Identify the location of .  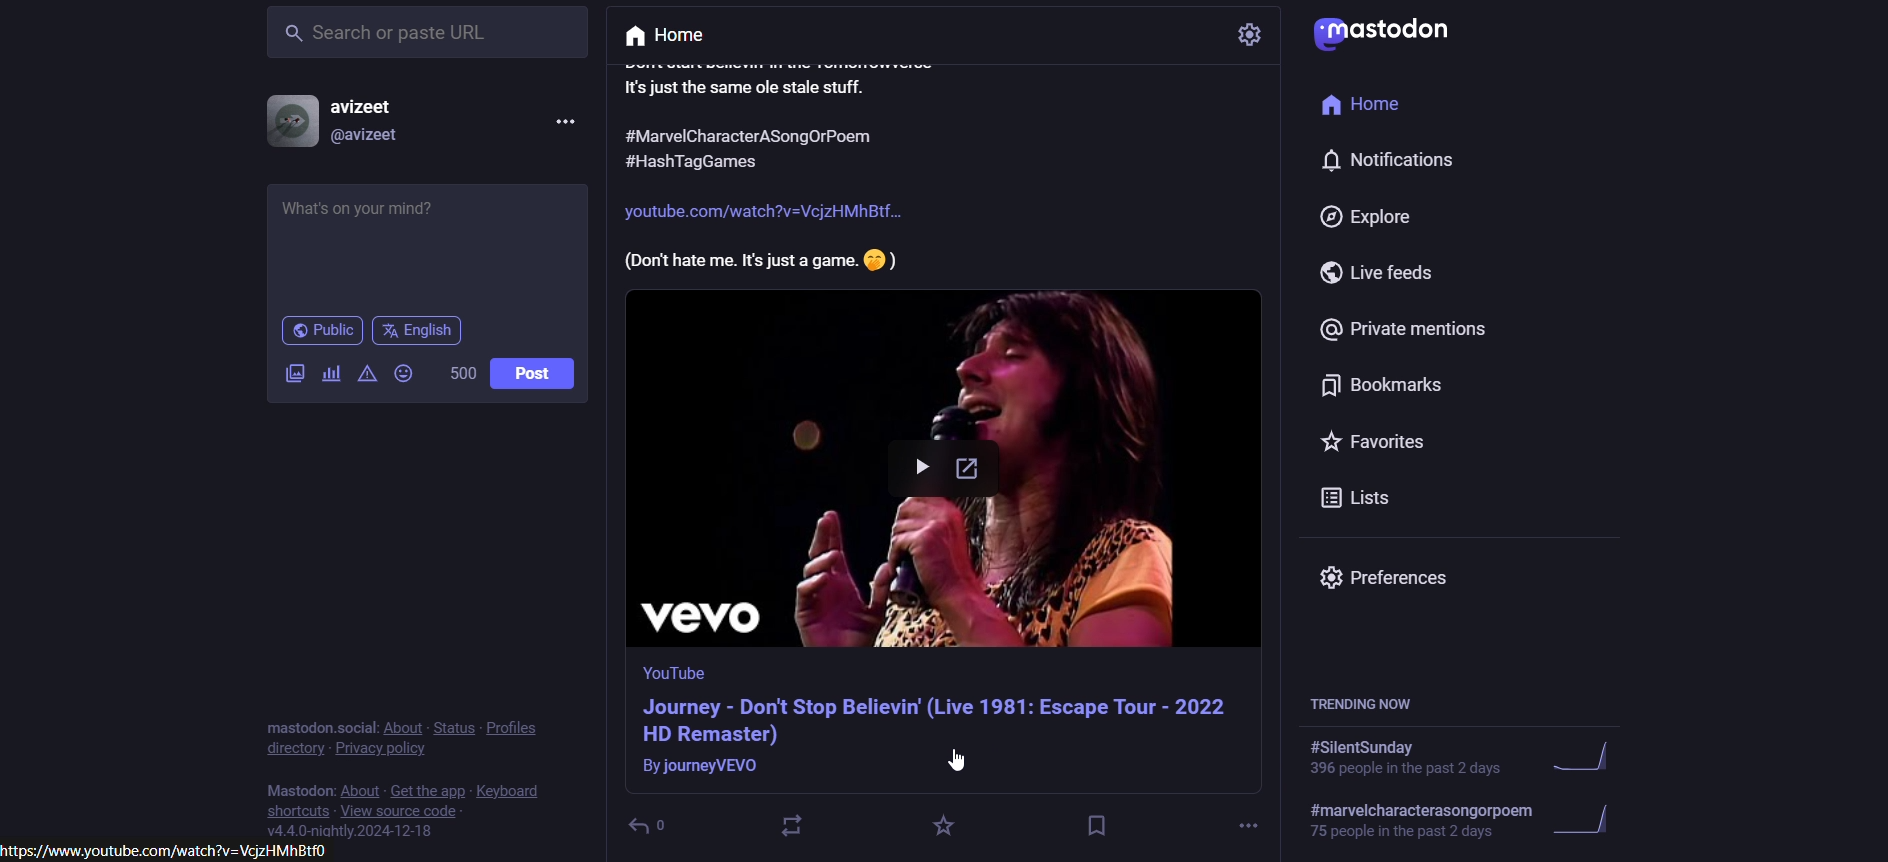
(752, 137).